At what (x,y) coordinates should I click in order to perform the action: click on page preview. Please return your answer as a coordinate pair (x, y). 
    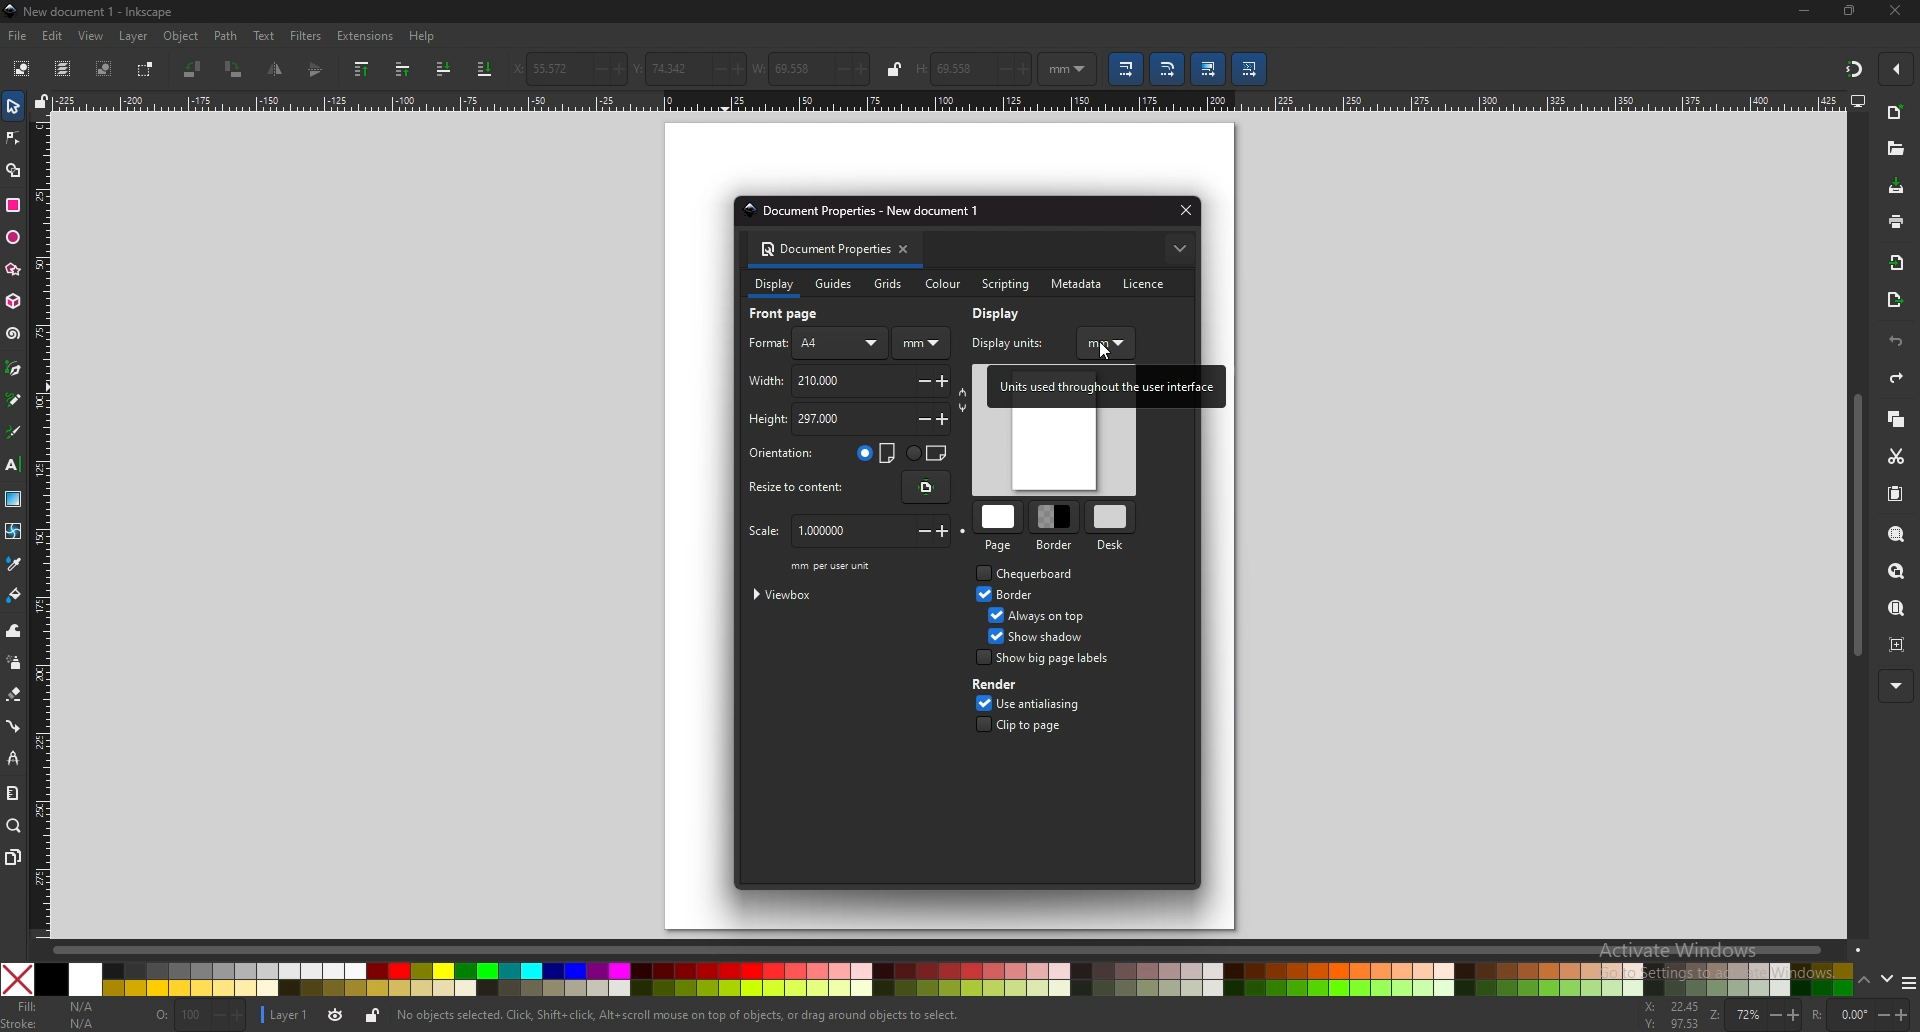
    Looking at the image, I should click on (1053, 452).